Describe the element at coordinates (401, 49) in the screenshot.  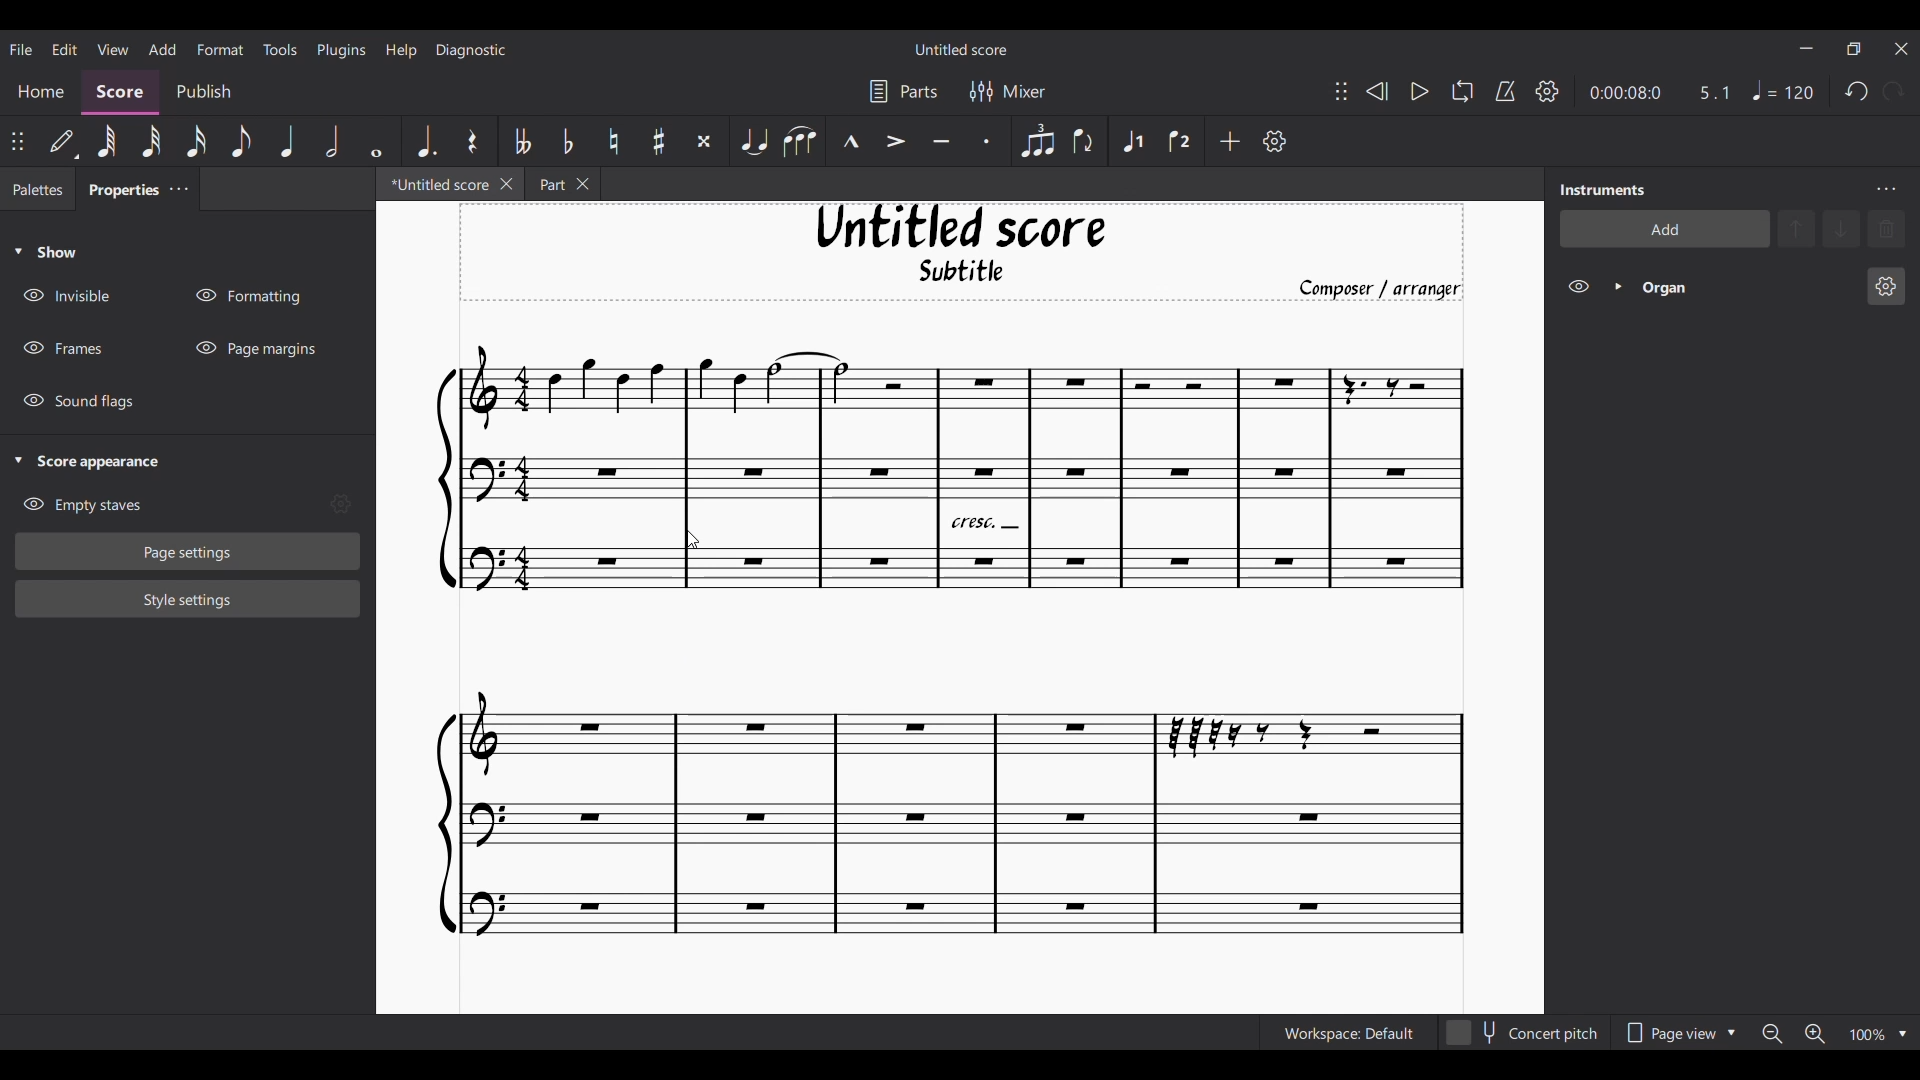
I see `Help menu` at that location.